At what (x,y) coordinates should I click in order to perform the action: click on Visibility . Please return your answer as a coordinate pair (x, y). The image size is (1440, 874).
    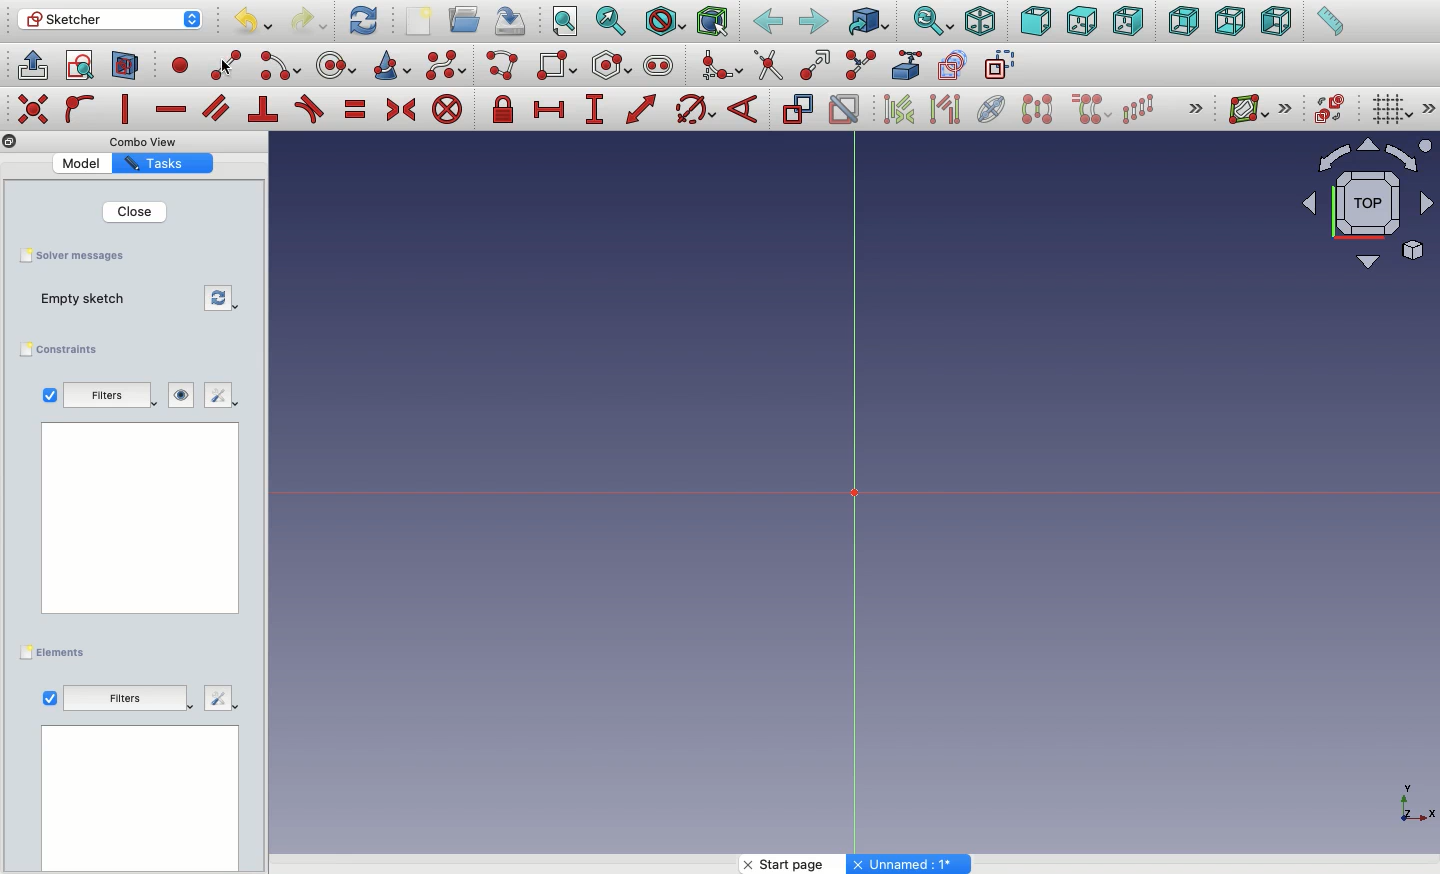
    Looking at the image, I should click on (182, 393).